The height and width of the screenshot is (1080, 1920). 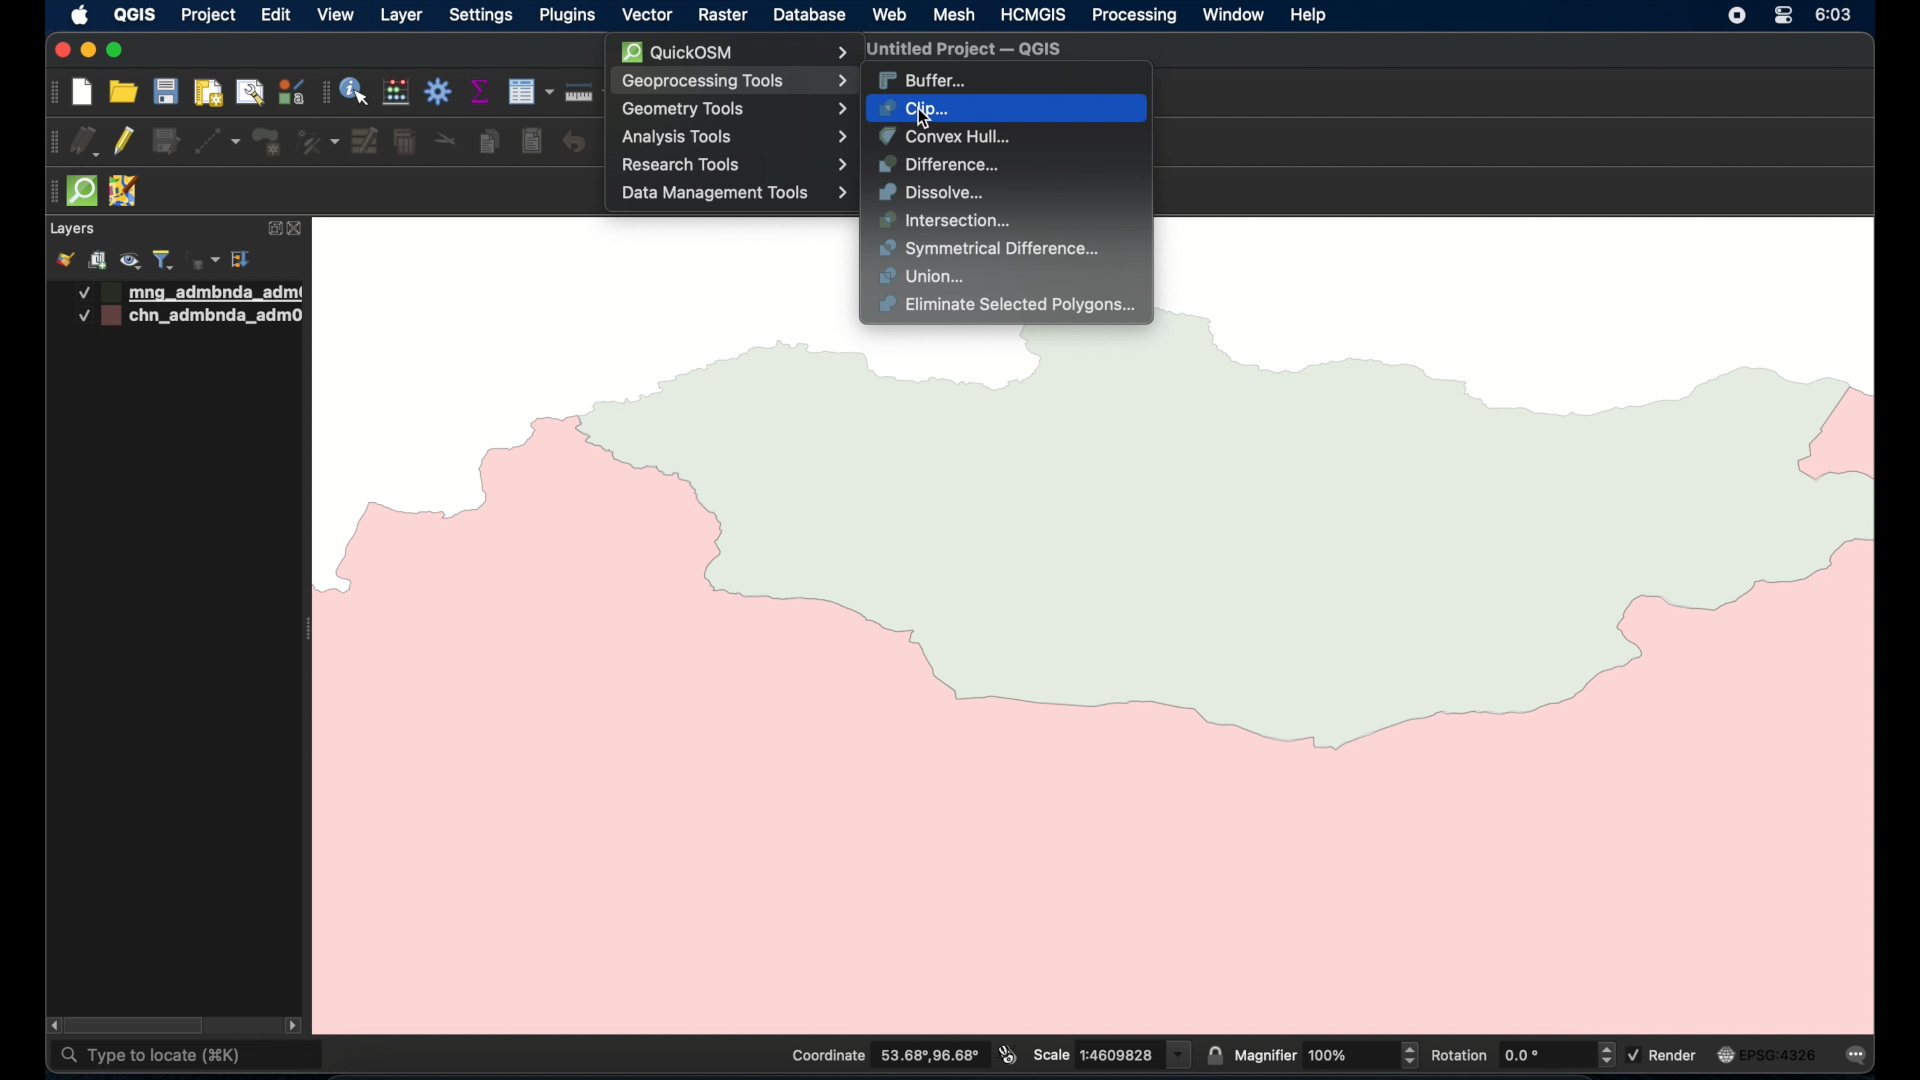 I want to click on add polygon, so click(x=269, y=143).